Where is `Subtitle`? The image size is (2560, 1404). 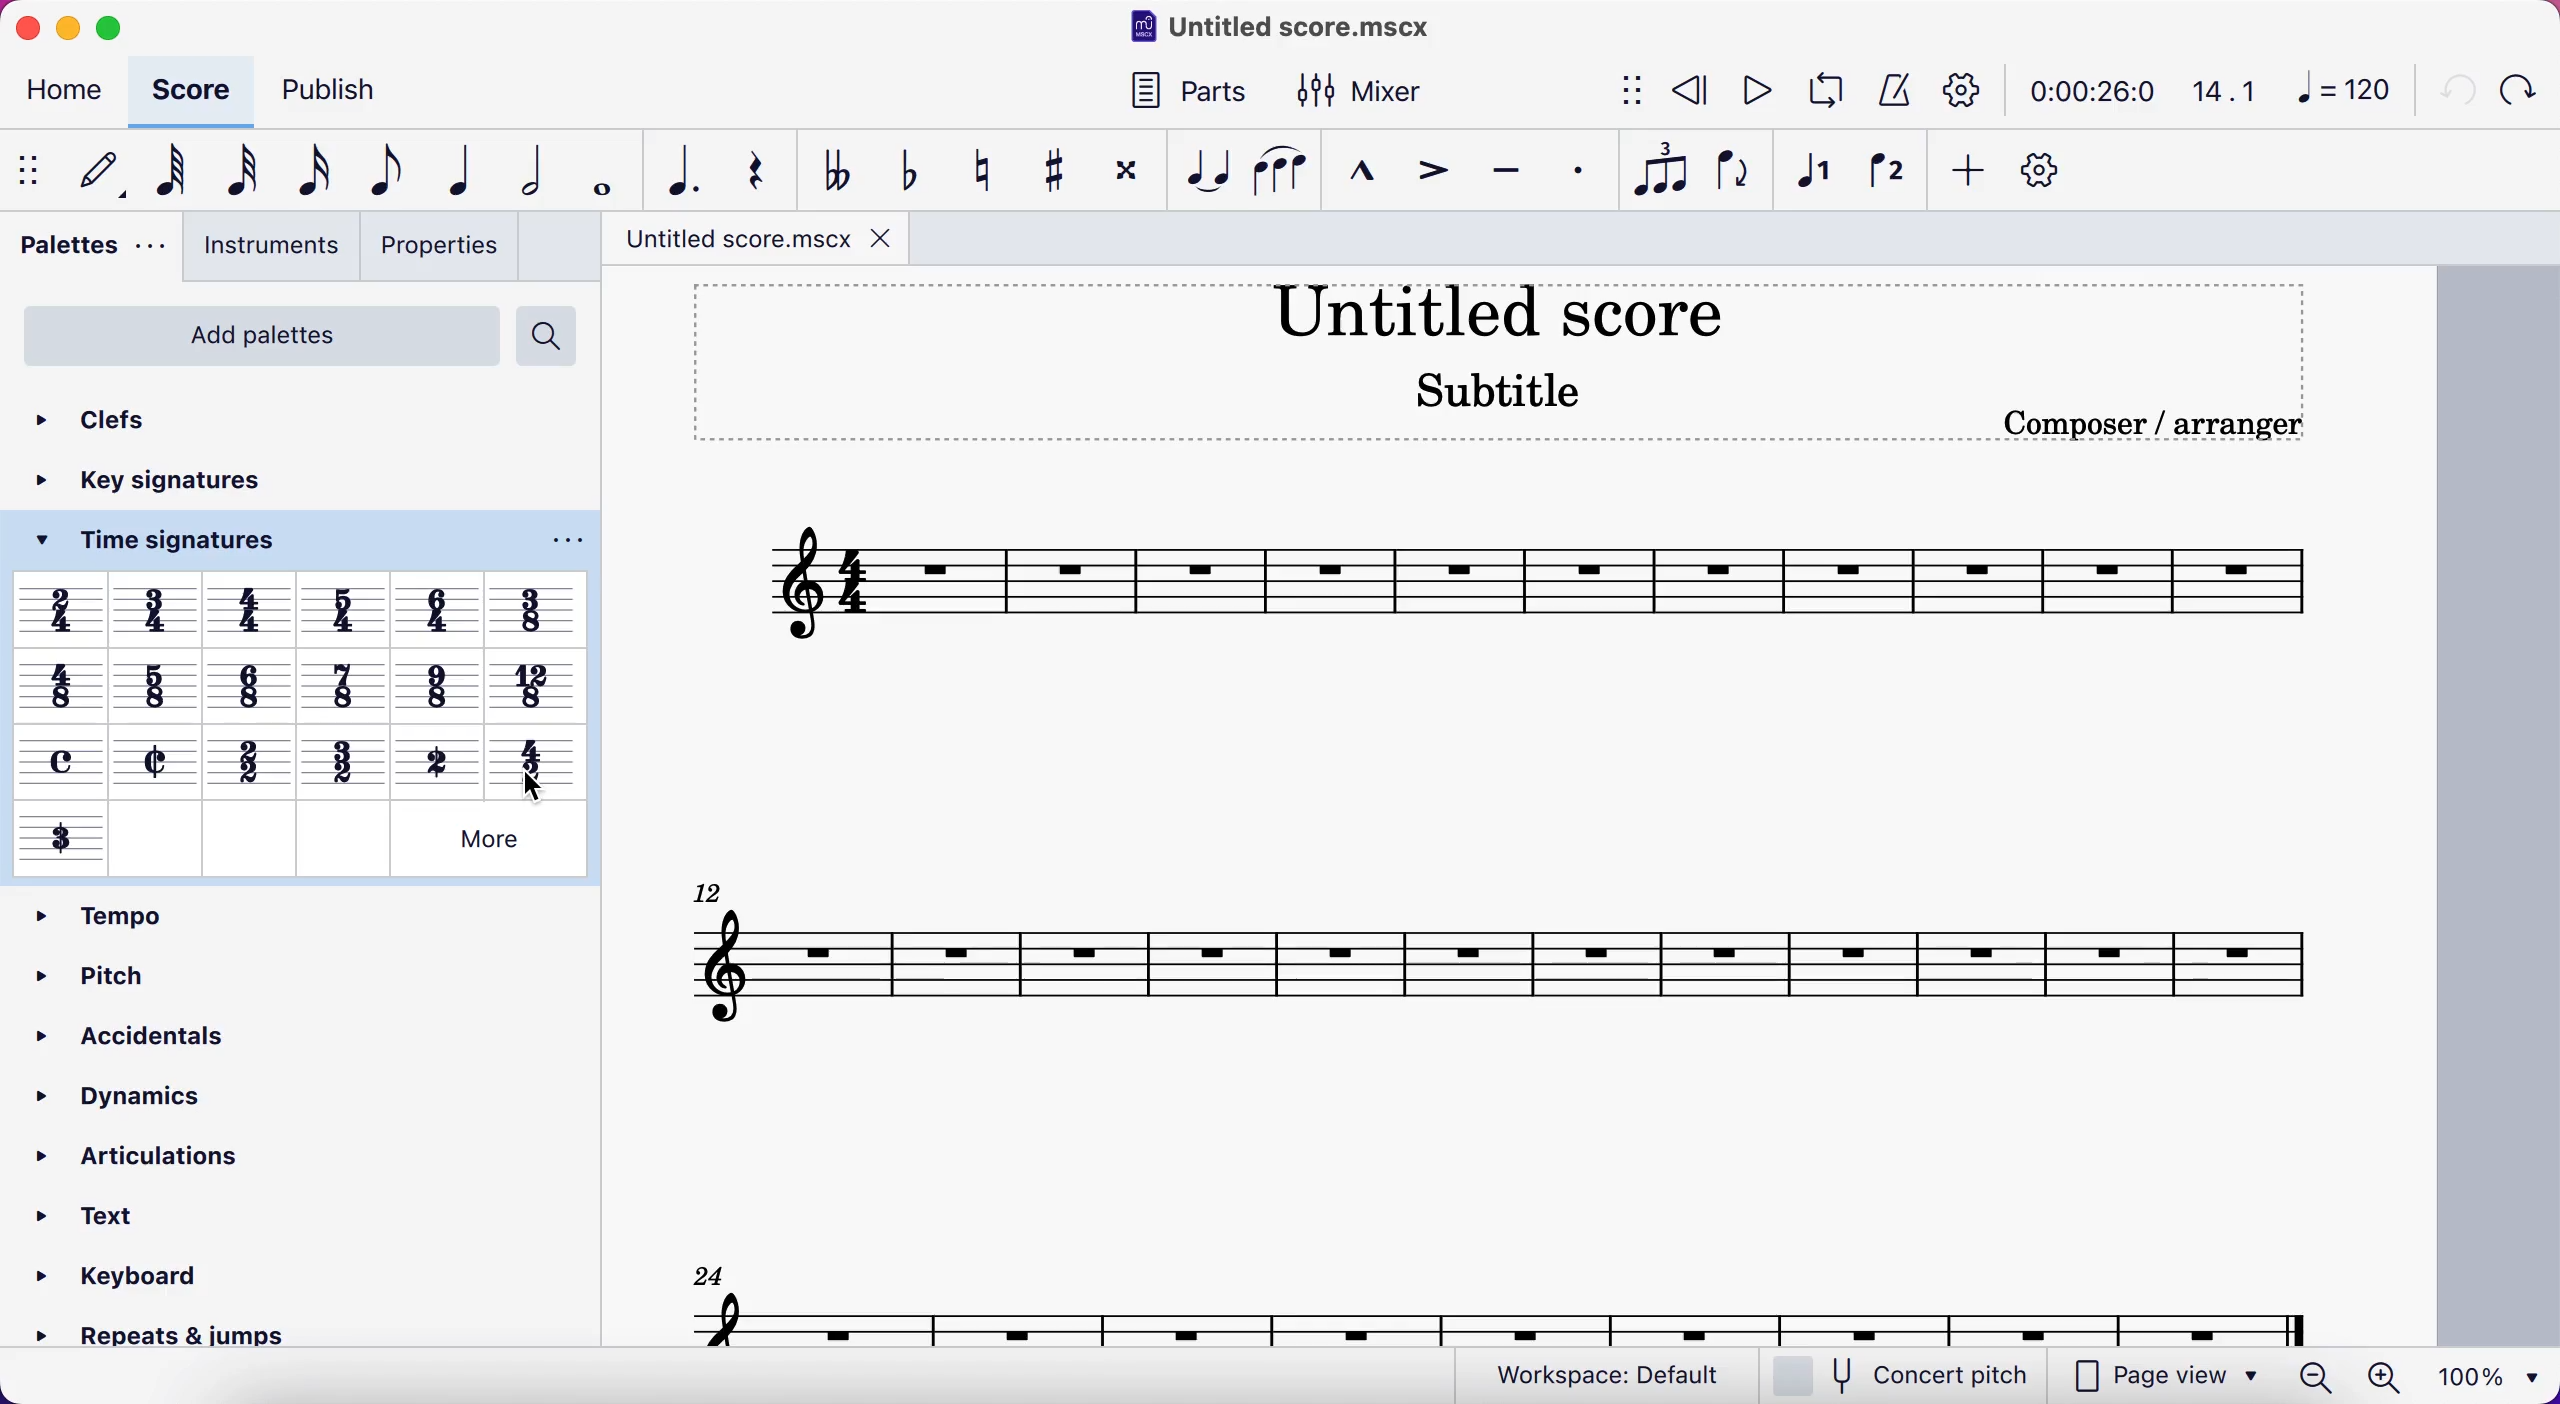 Subtitle is located at coordinates (1500, 386).